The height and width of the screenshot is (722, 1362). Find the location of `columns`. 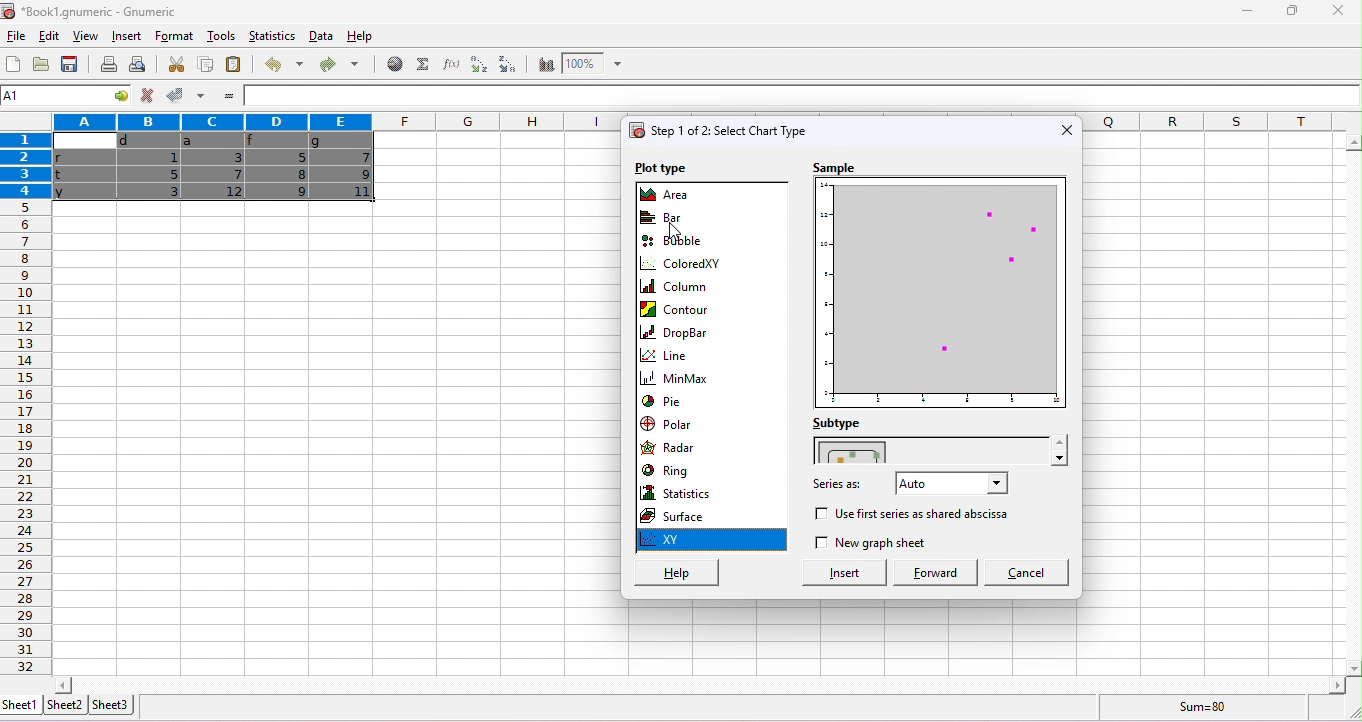

columns is located at coordinates (336, 122).